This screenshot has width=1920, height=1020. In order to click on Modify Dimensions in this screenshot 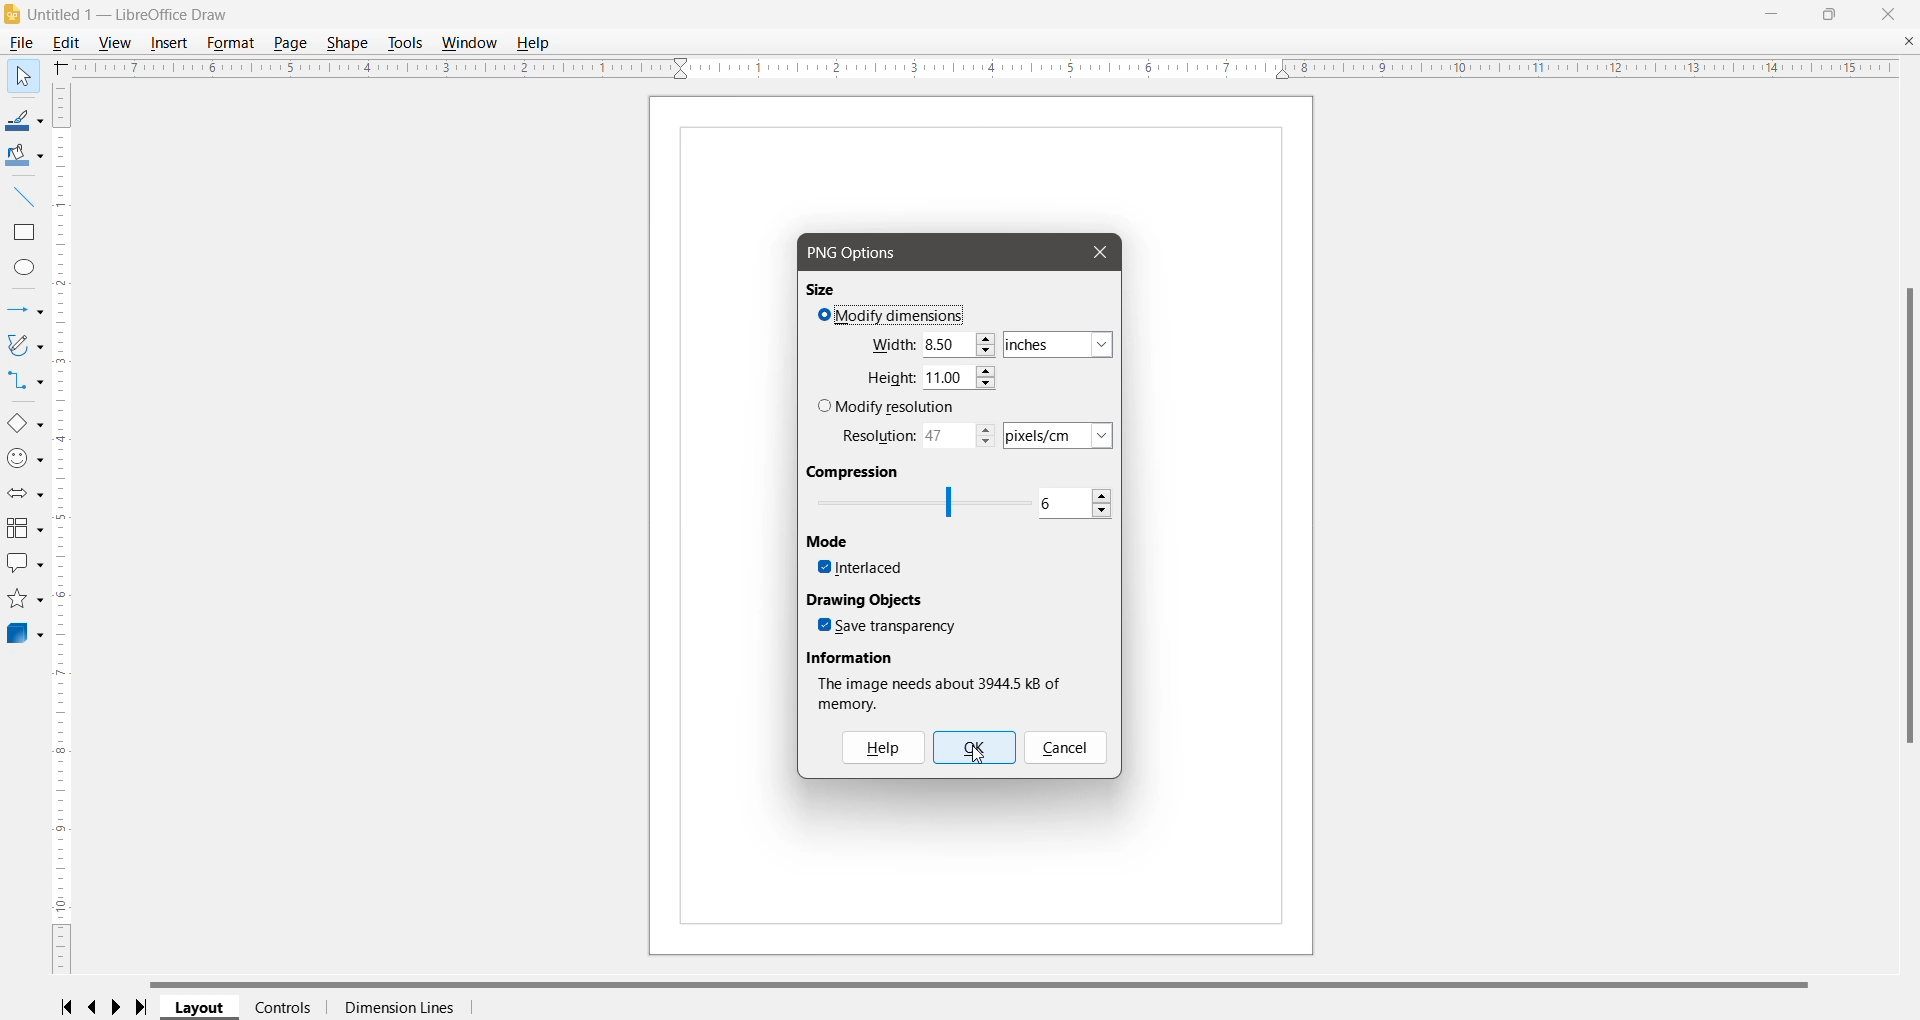, I will do `click(892, 315)`.